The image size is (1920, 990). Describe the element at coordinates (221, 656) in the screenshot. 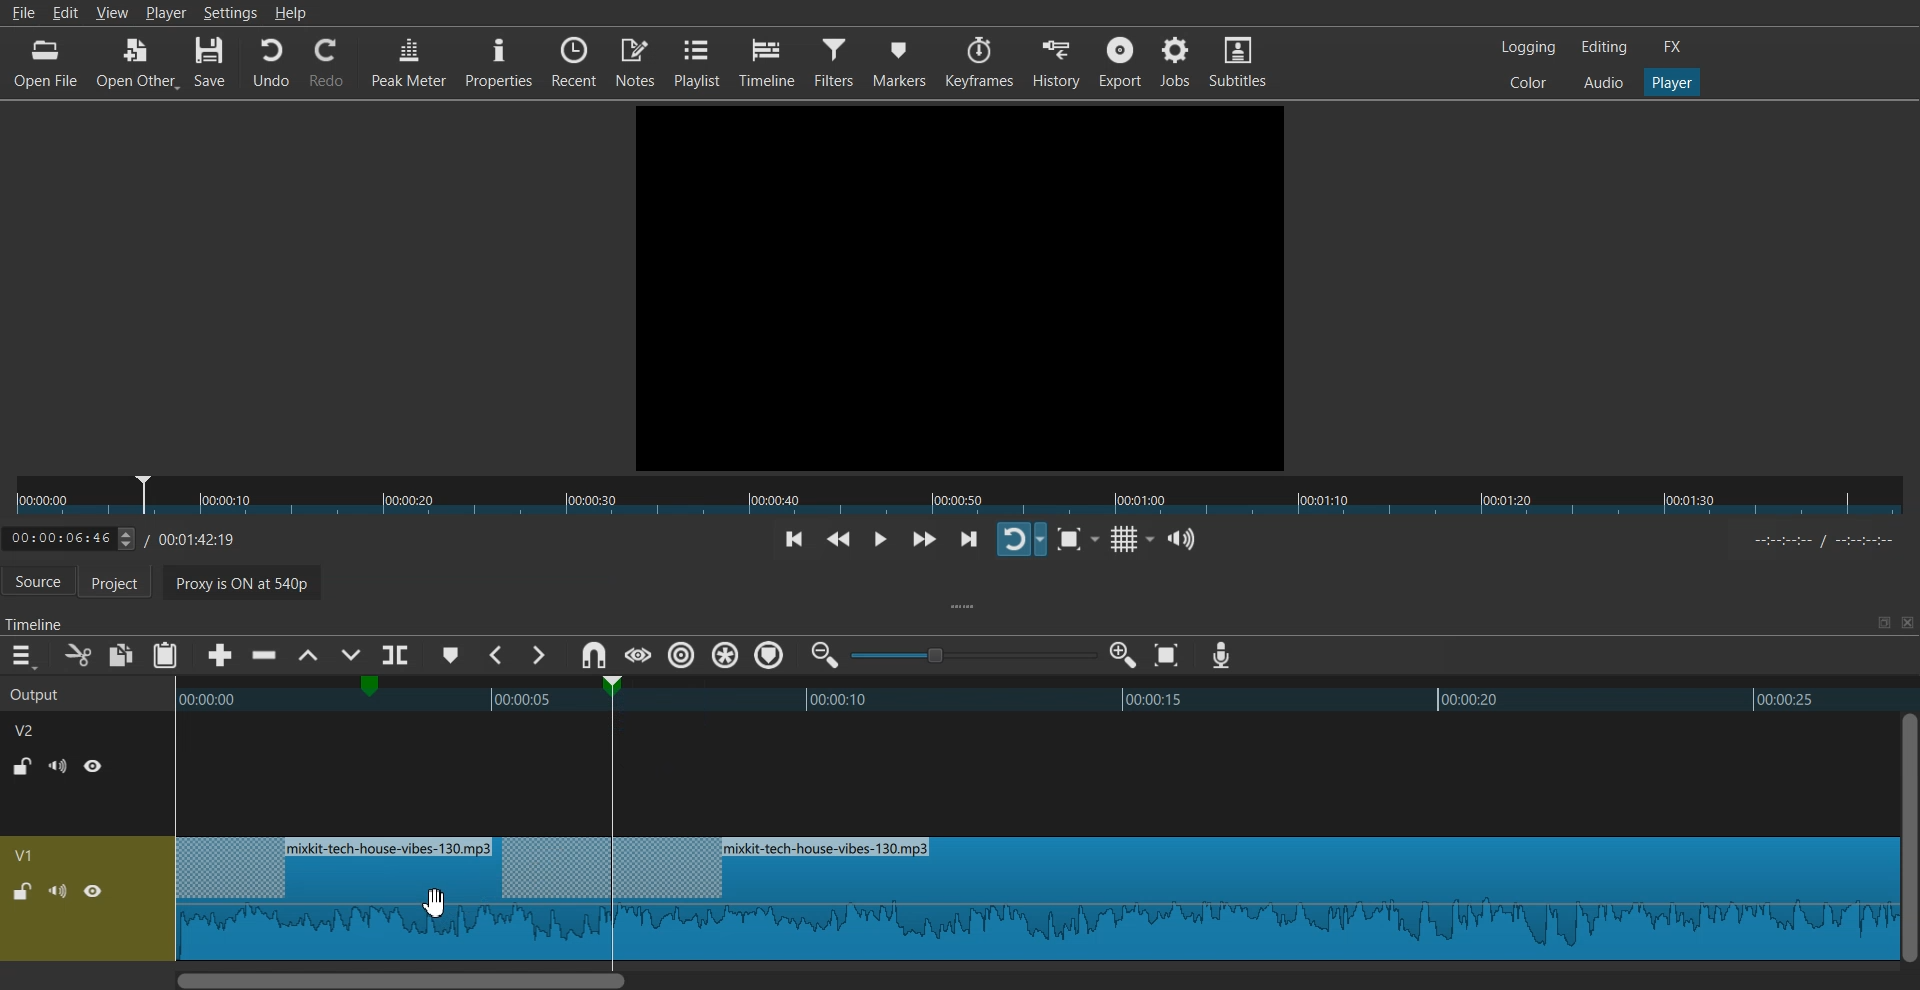

I see `Append ` at that location.